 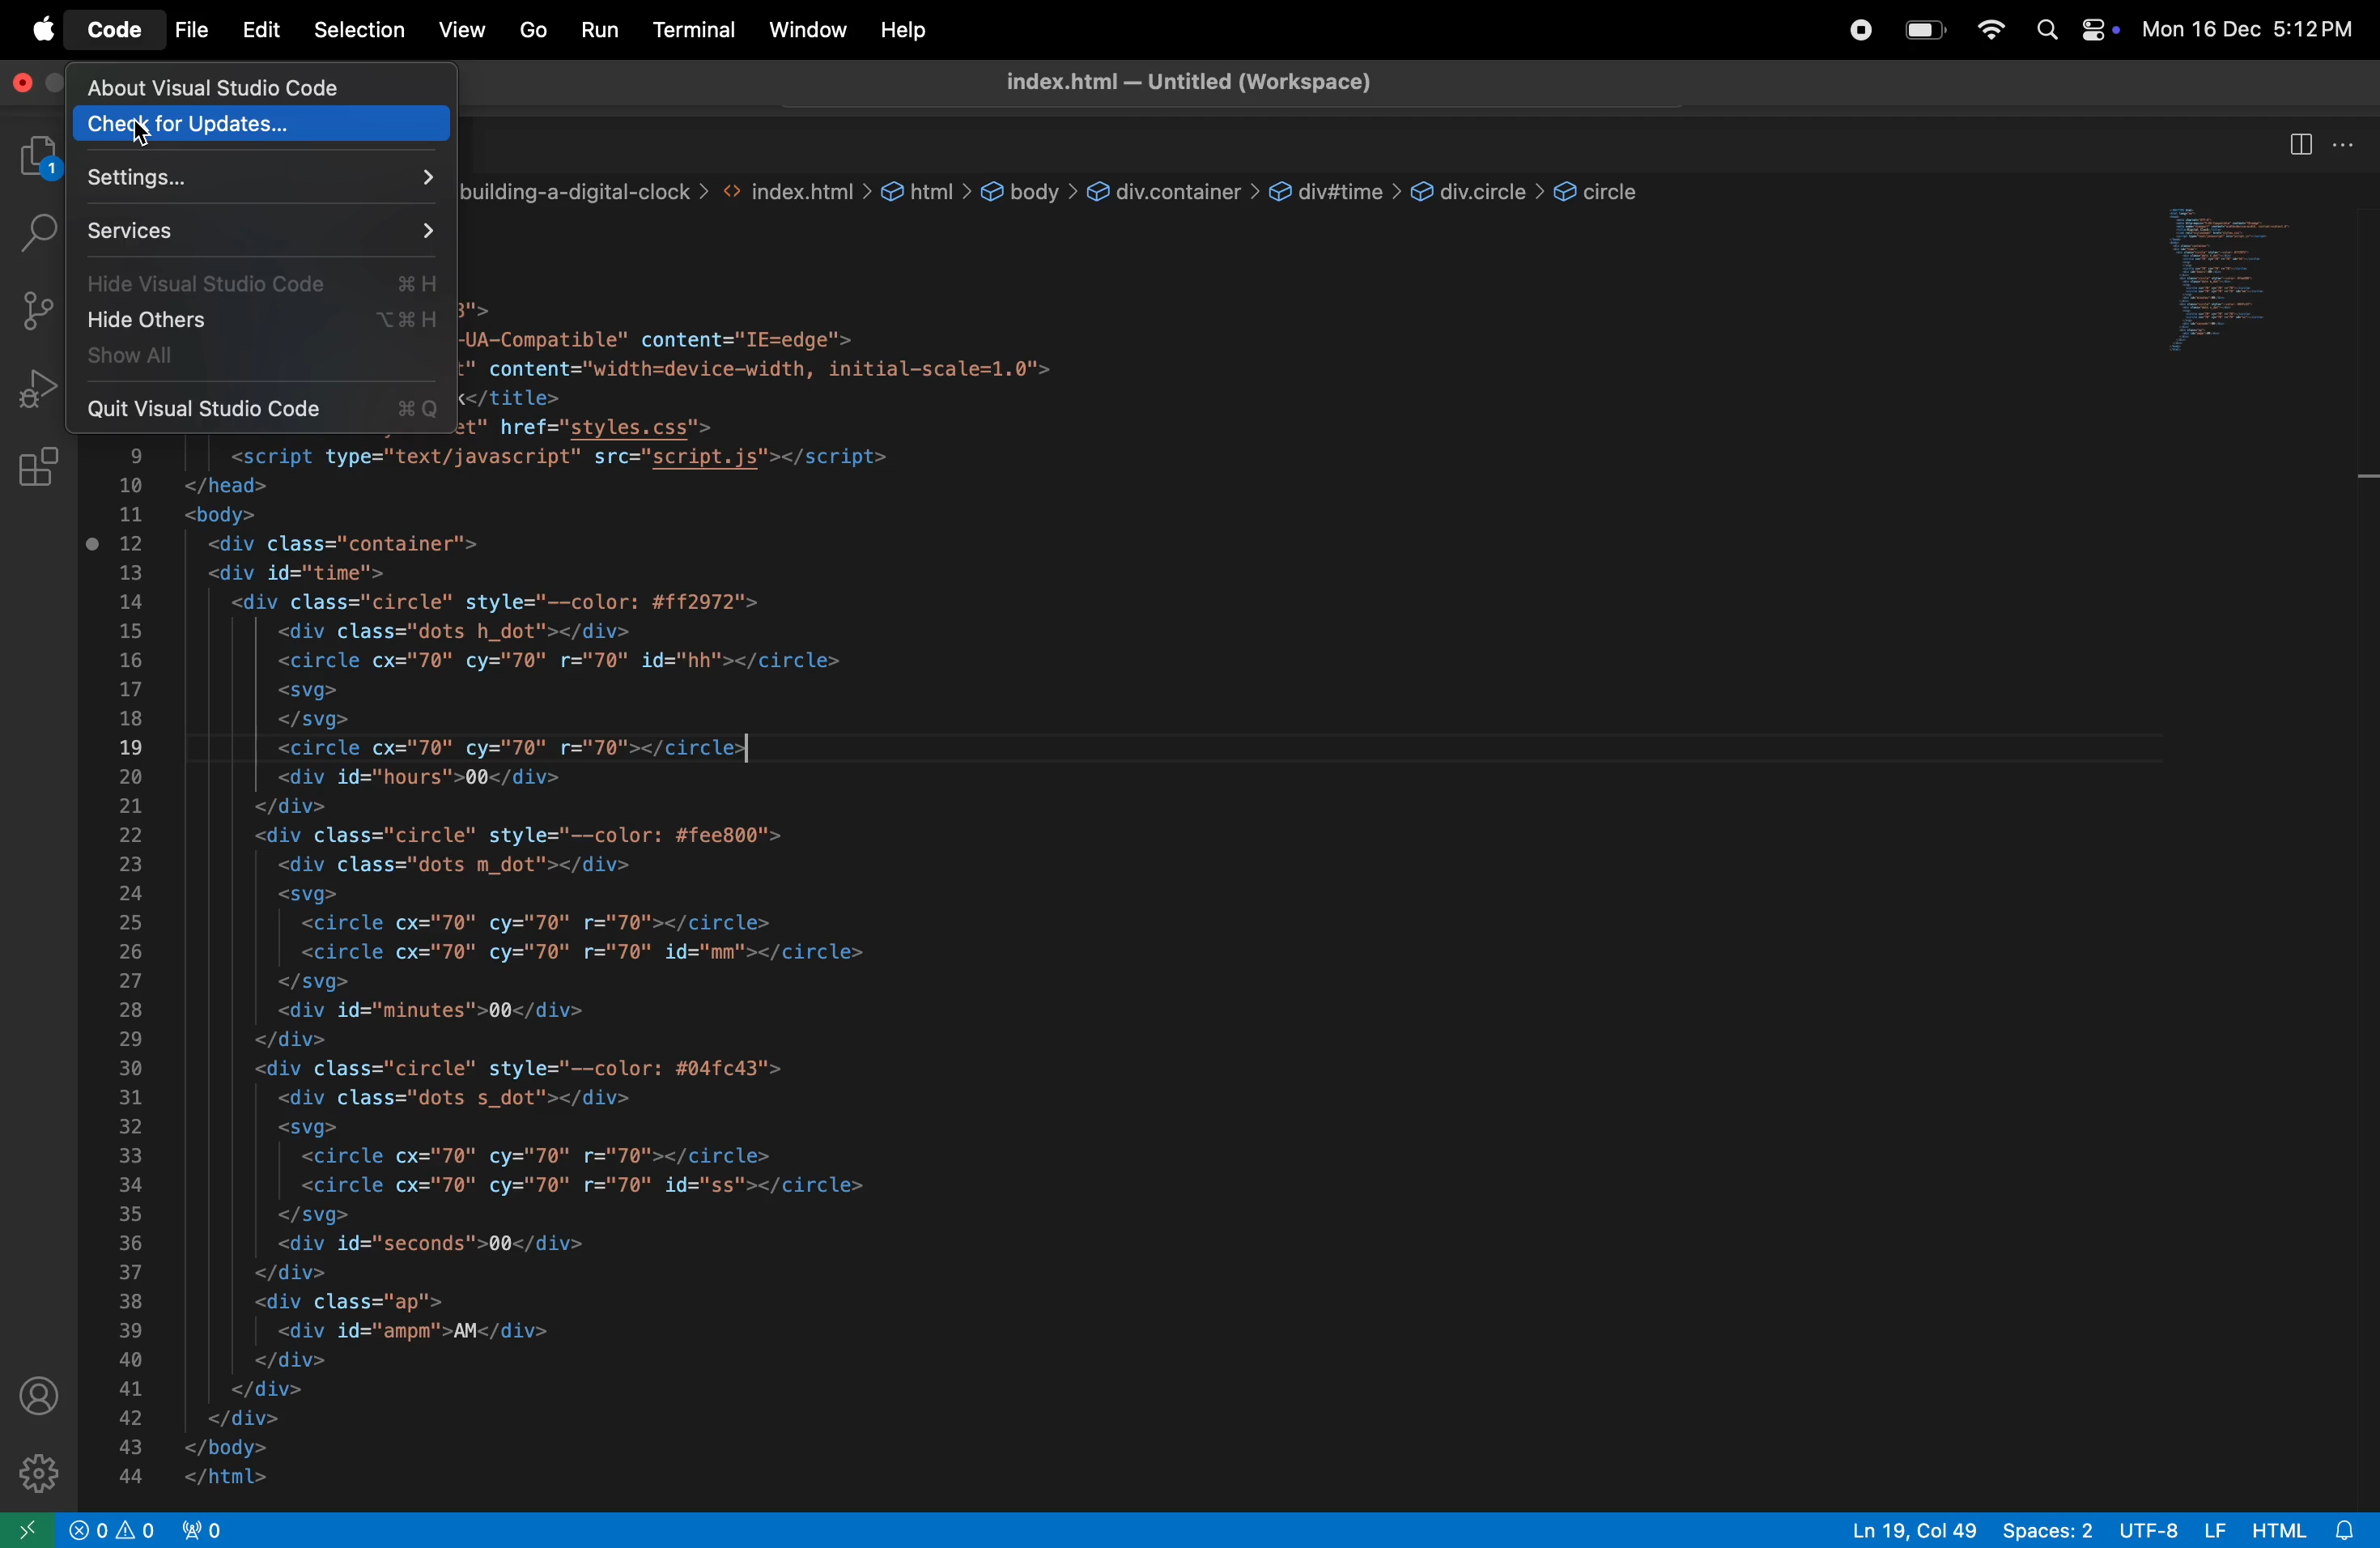 I want to click on cursor, so click(x=146, y=132).